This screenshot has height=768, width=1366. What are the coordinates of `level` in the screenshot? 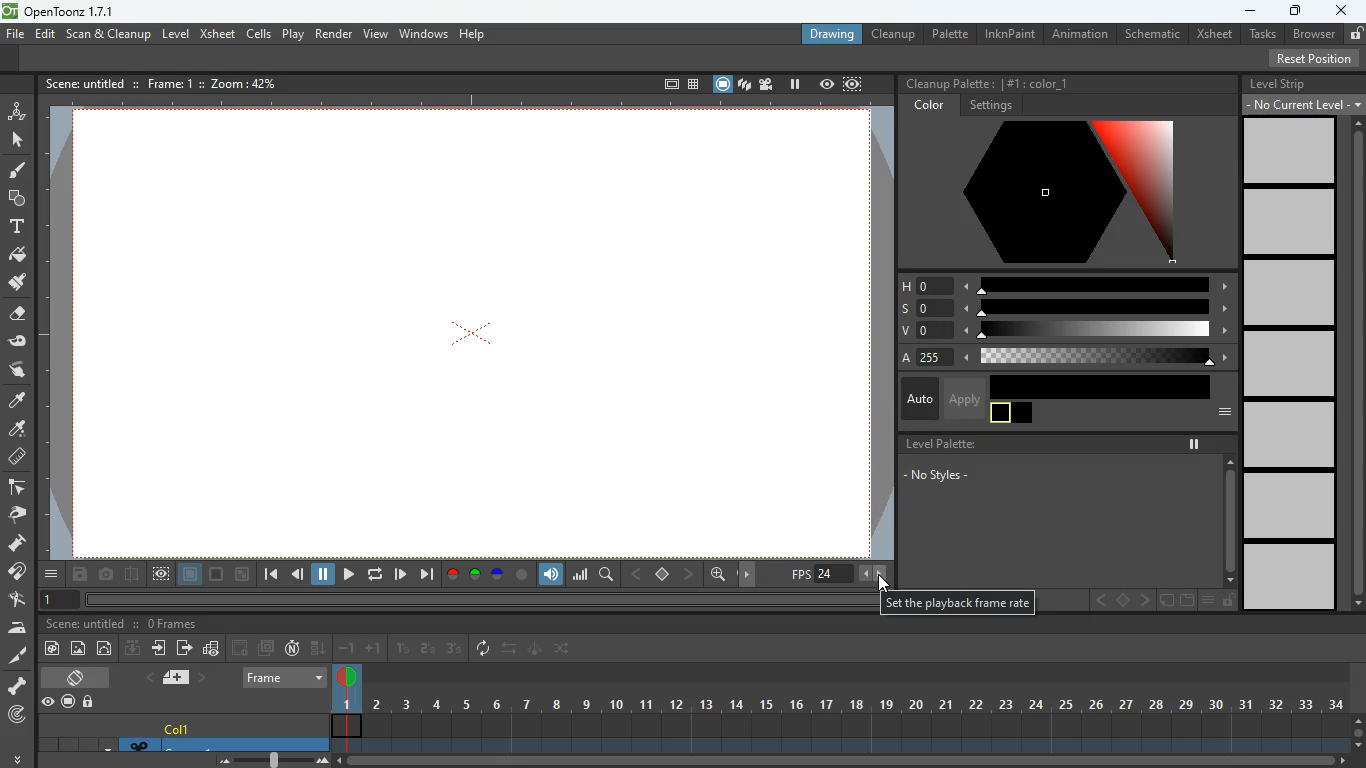 It's located at (1293, 363).